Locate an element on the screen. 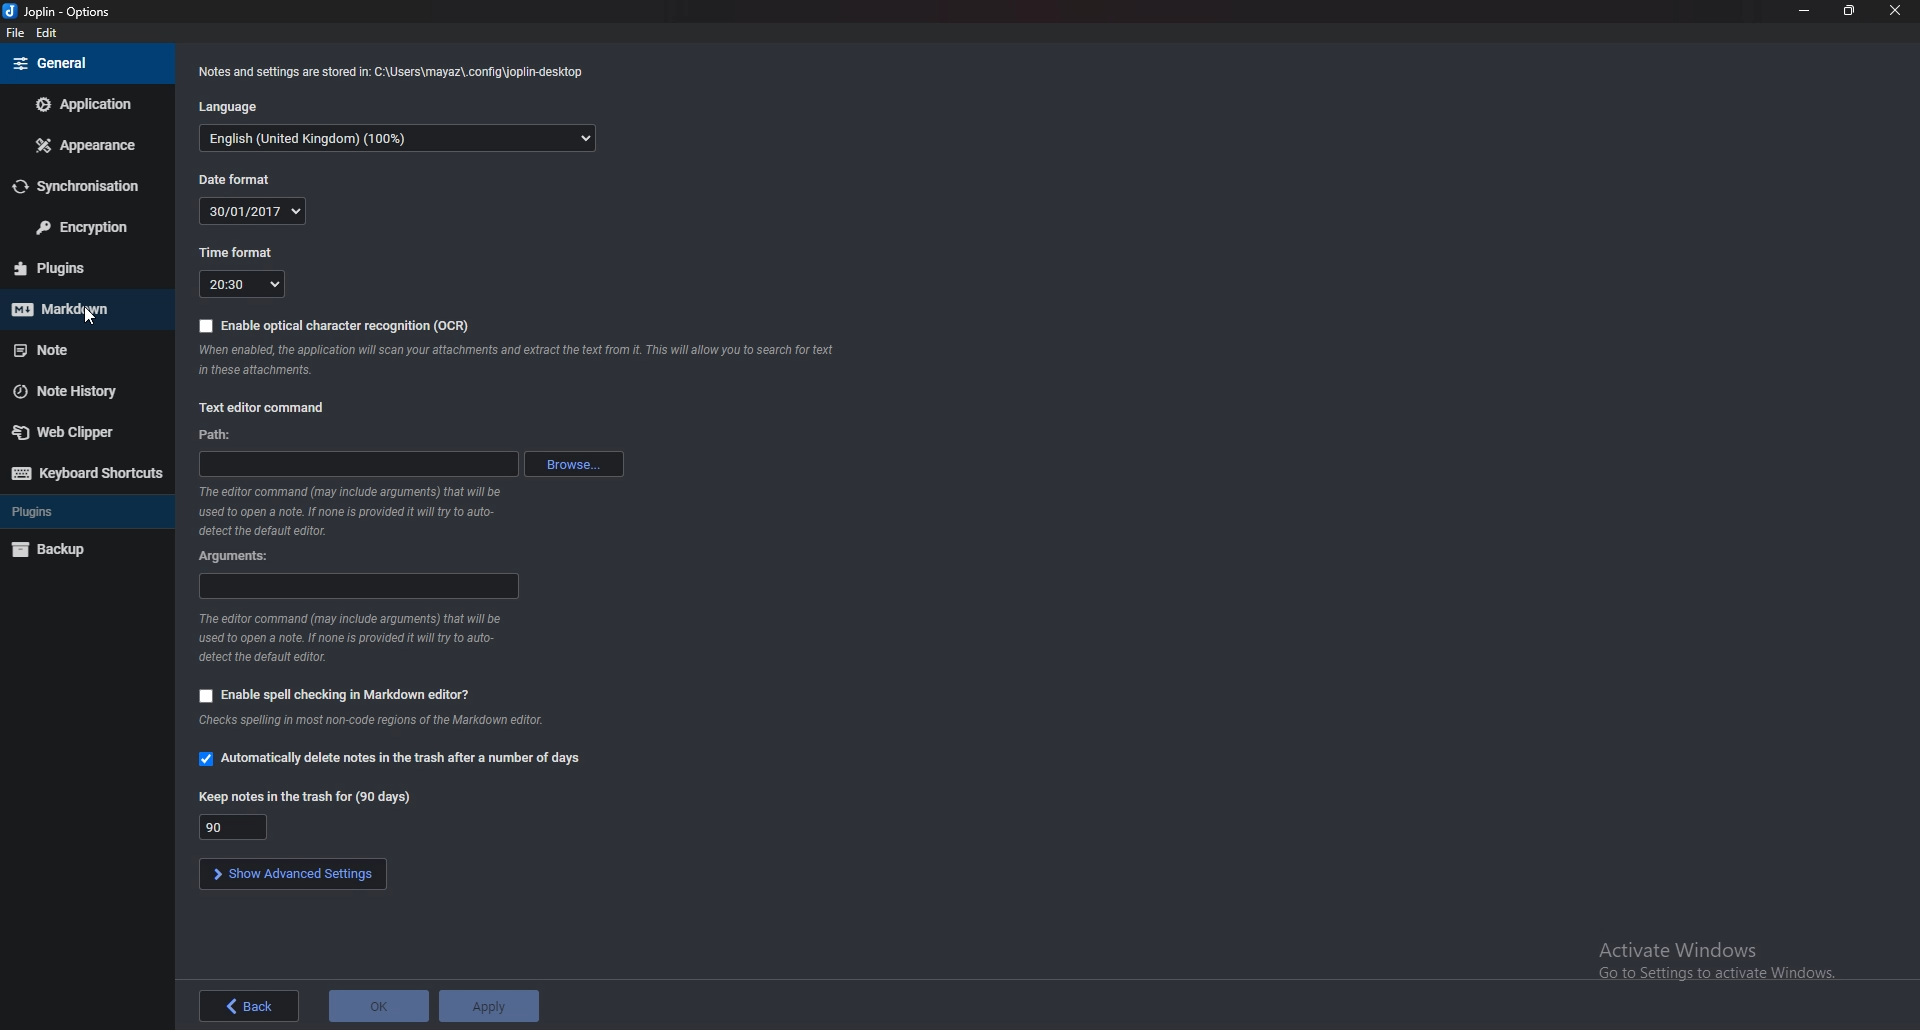 The image size is (1920, 1030). note is located at coordinates (79, 351).